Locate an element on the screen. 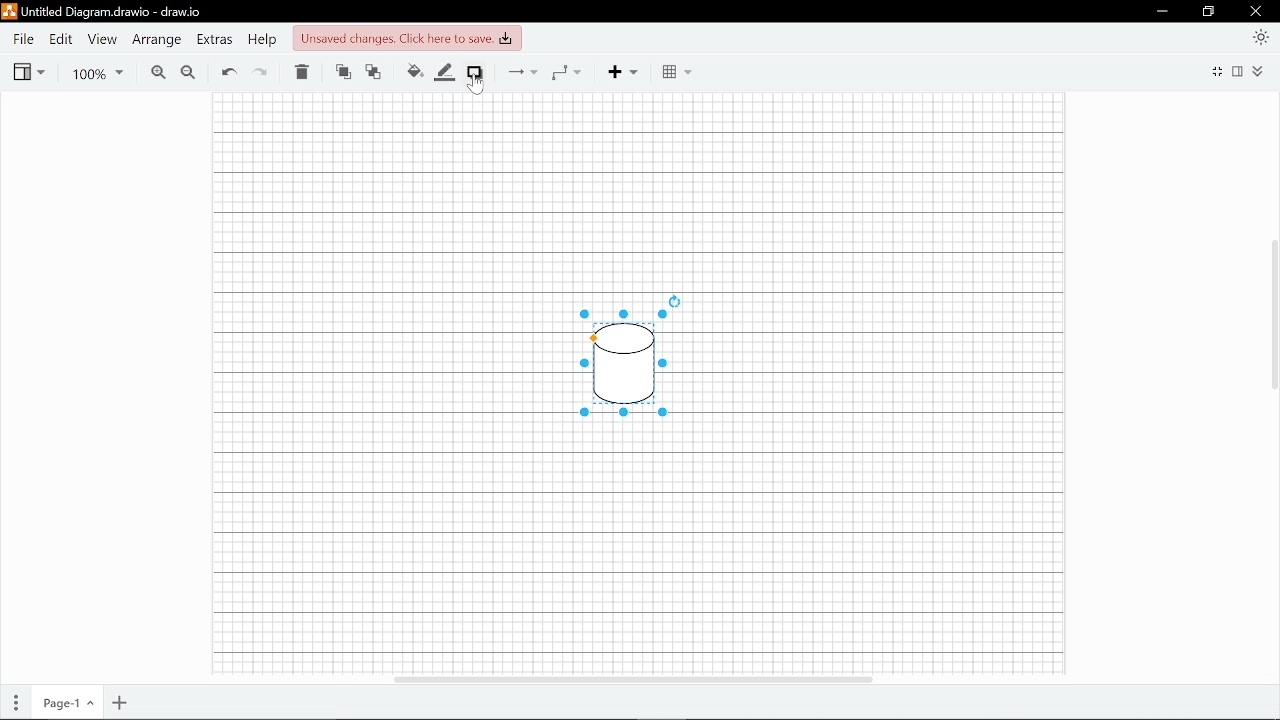 Image resolution: width=1280 pixels, height=720 pixels. Zoom out is located at coordinates (189, 72).